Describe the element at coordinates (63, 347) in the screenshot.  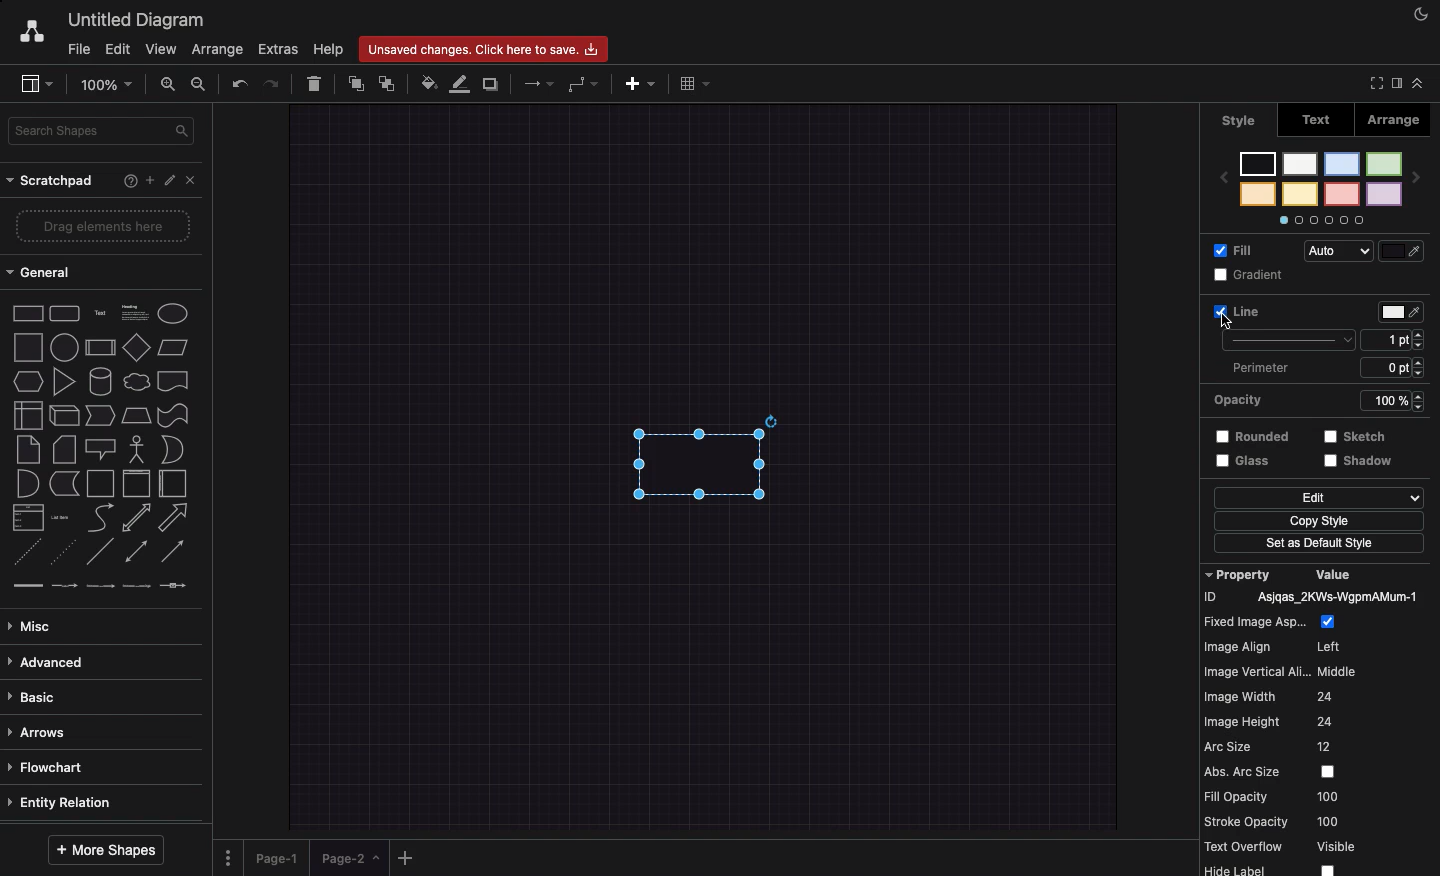
I see `circle` at that location.